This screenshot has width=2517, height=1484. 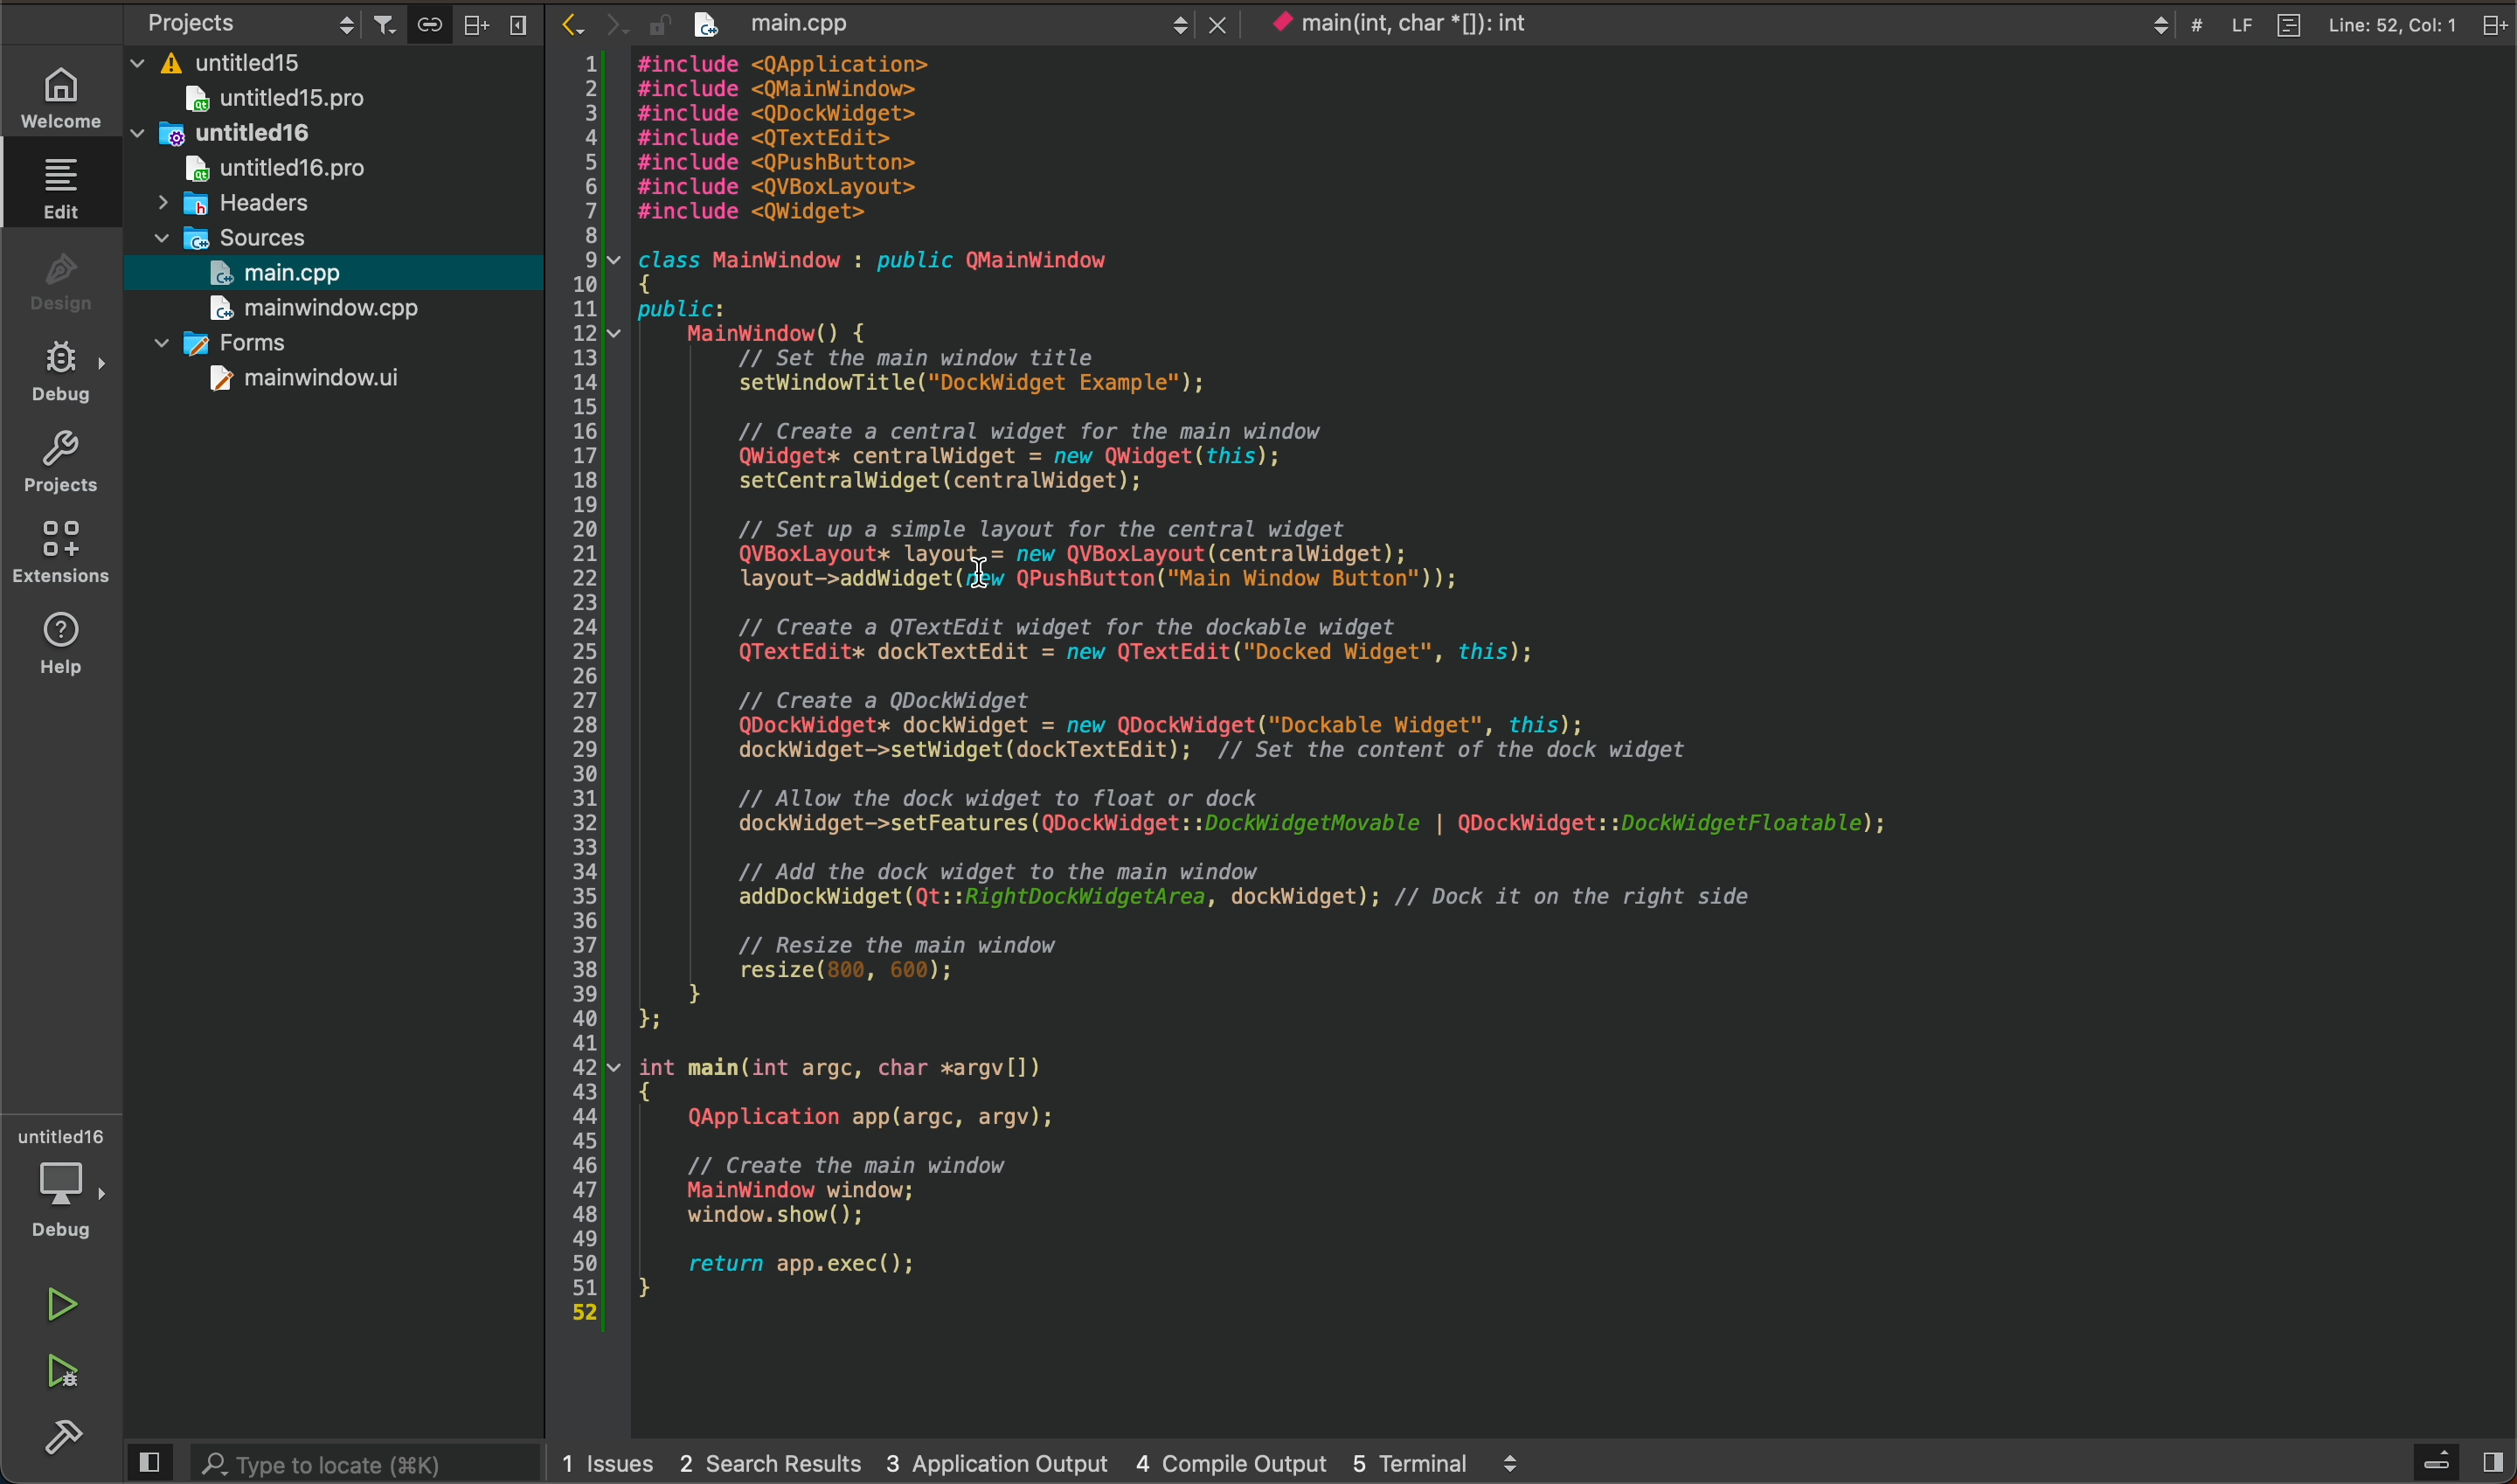 What do you see at coordinates (61, 87) in the screenshot?
I see `welcome` at bounding box center [61, 87].